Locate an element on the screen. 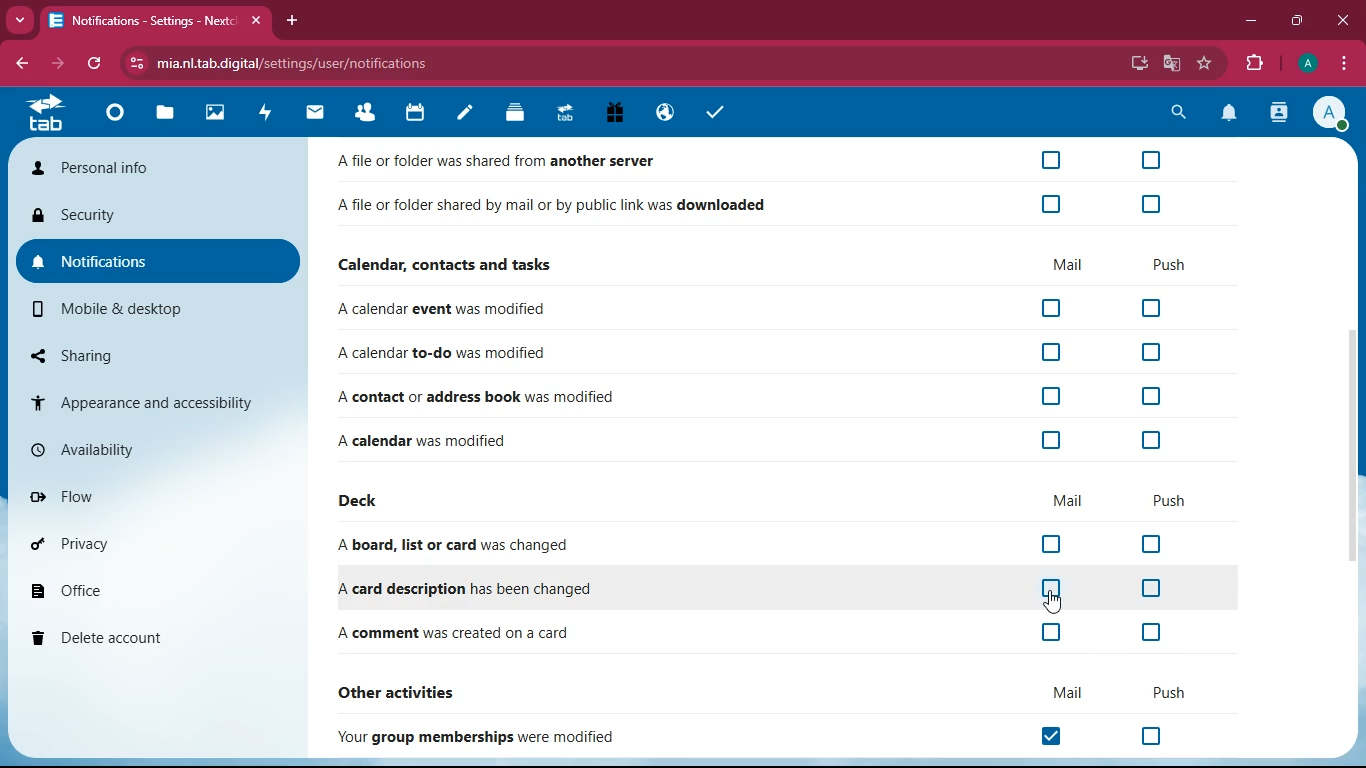 This screenshot has width=1366, height=768. other activities is located at coordinates (410, 690).